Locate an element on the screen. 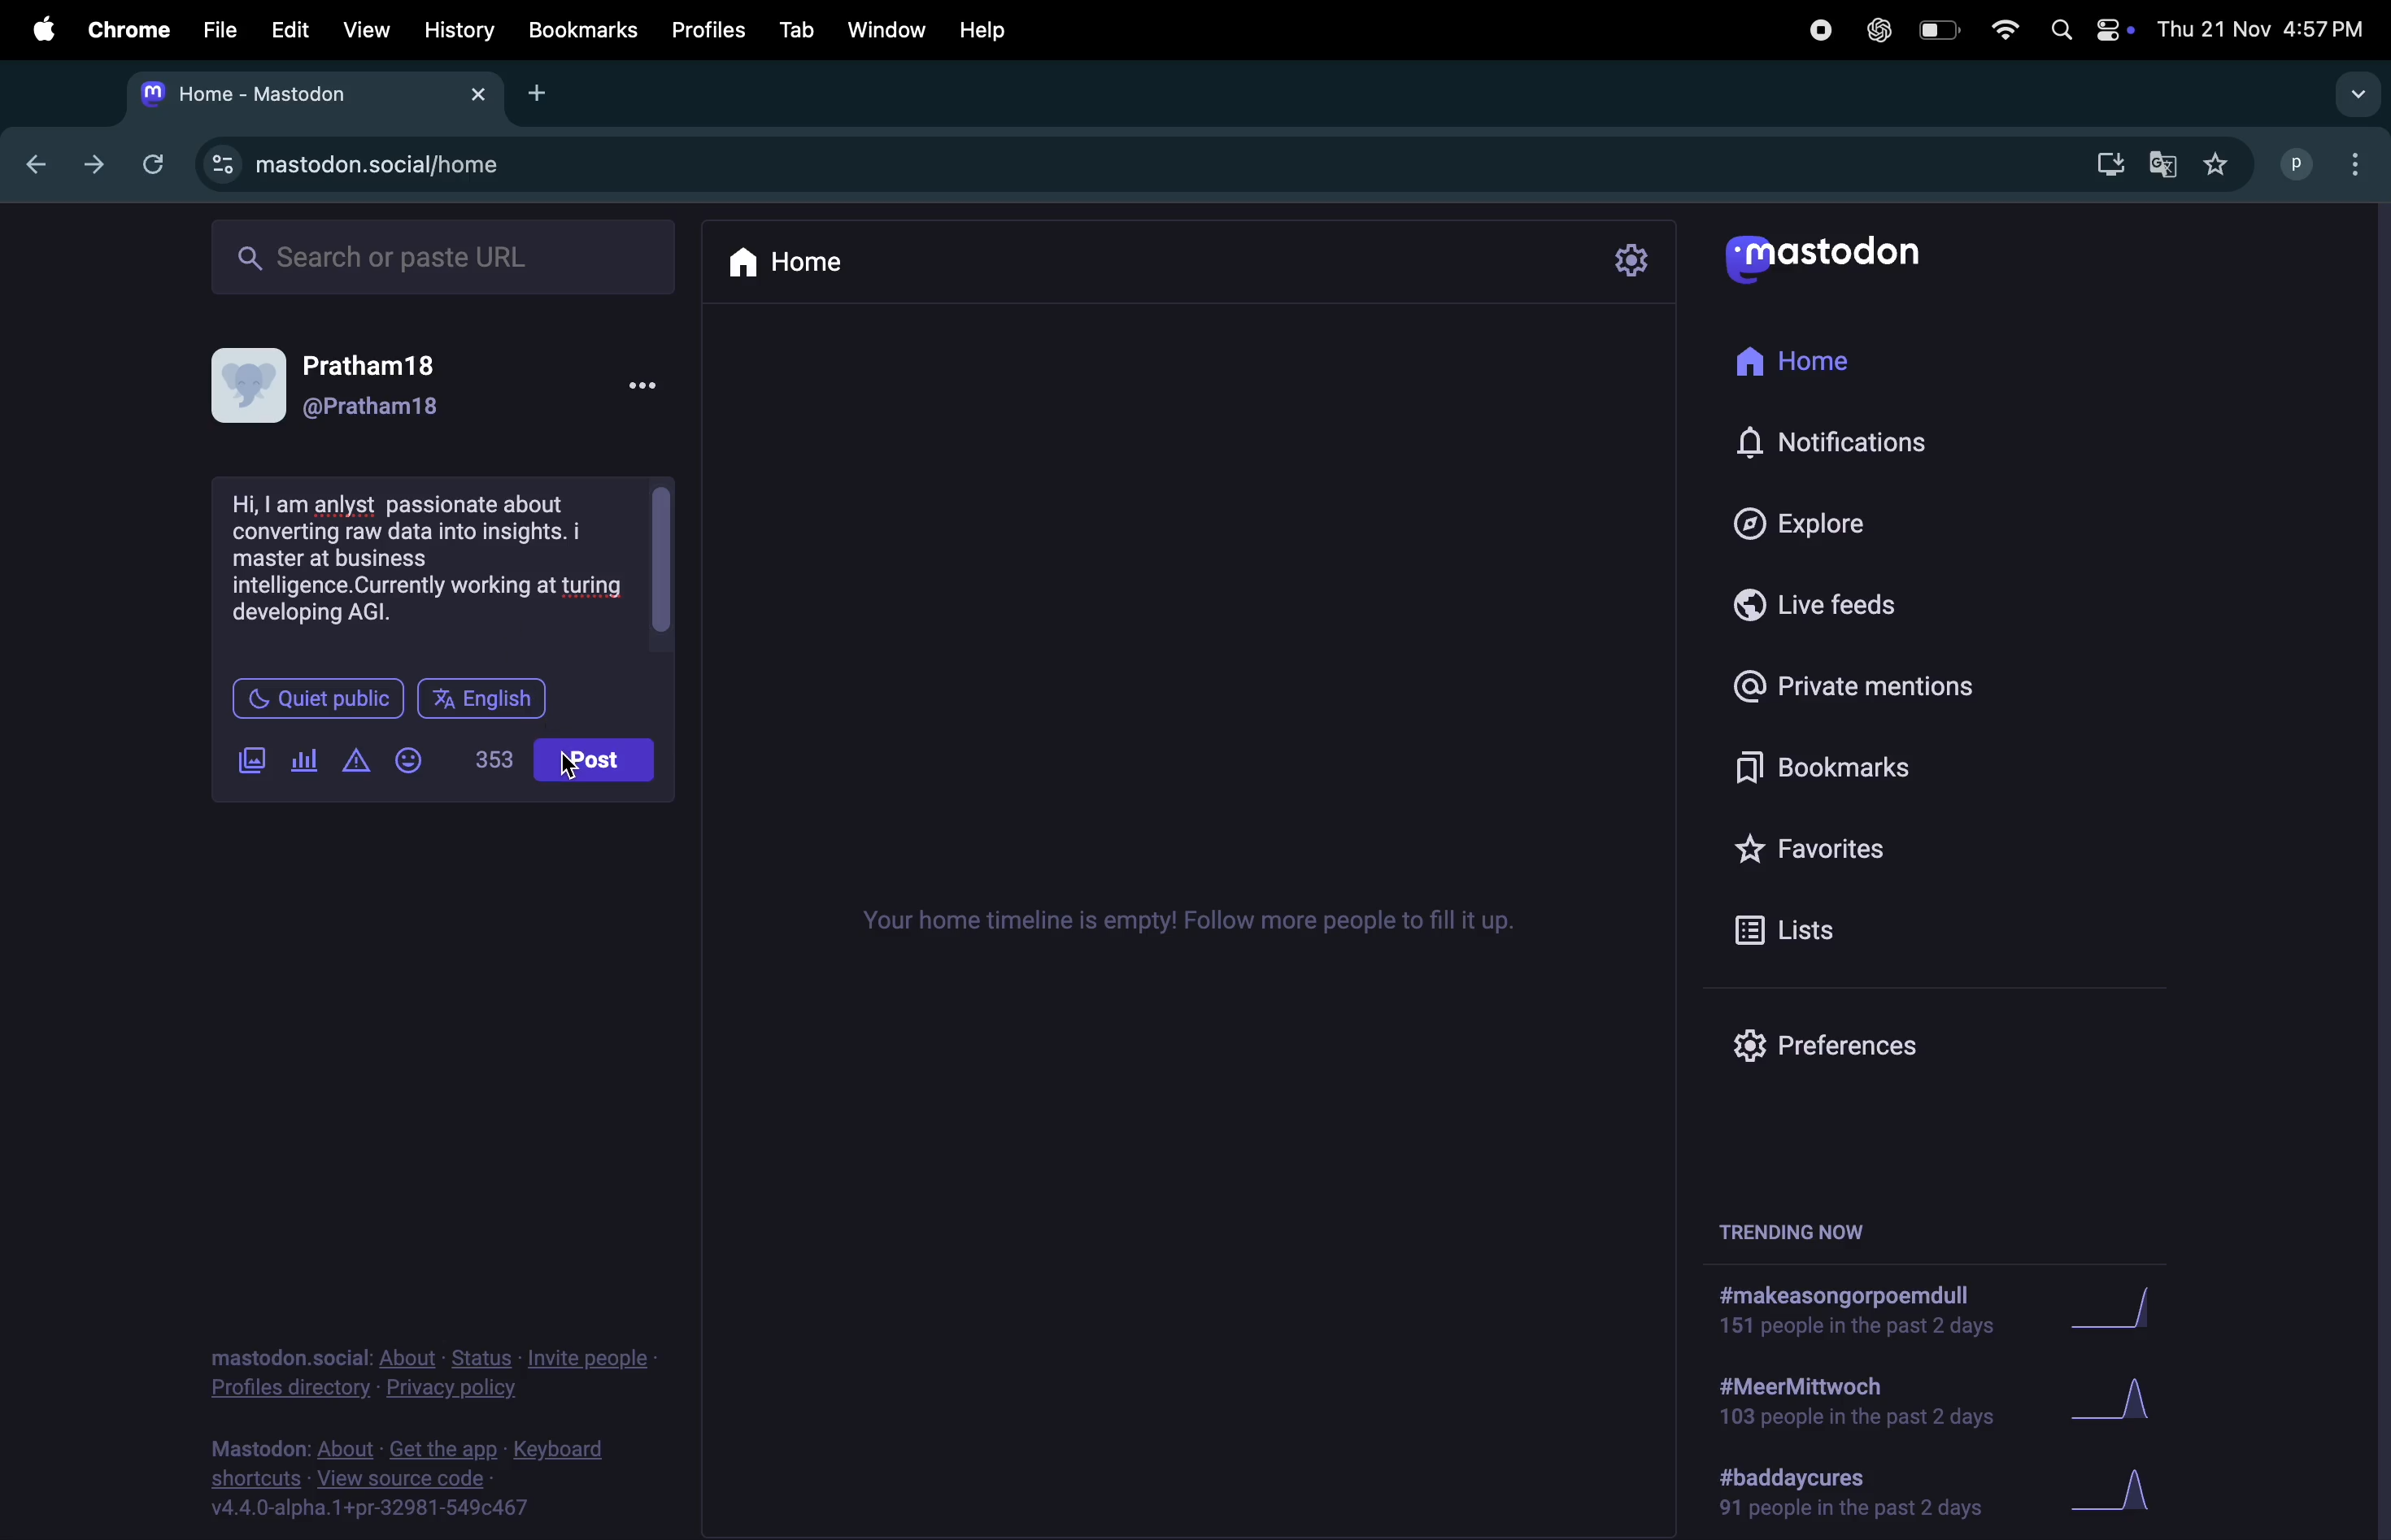 This screenshot has width=2391, height=1540. refresh is located at coordinates (148, 162).